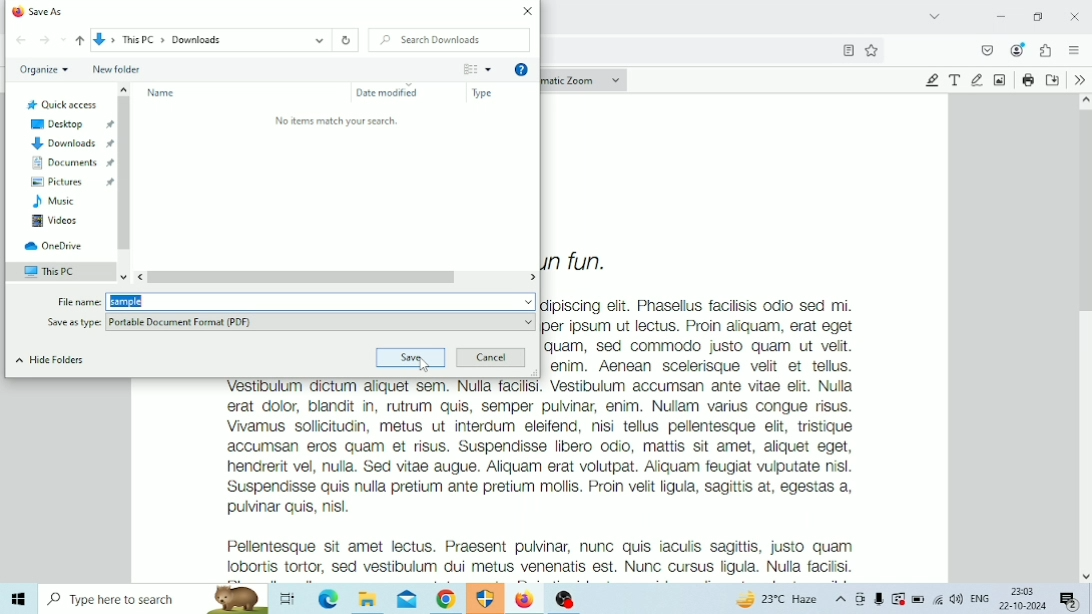 This screenshot has width=1092, height=614. What do you see at coordinates (531, 278) in the screenshot?
I see `scroll left` at bounding box center [531, 278].